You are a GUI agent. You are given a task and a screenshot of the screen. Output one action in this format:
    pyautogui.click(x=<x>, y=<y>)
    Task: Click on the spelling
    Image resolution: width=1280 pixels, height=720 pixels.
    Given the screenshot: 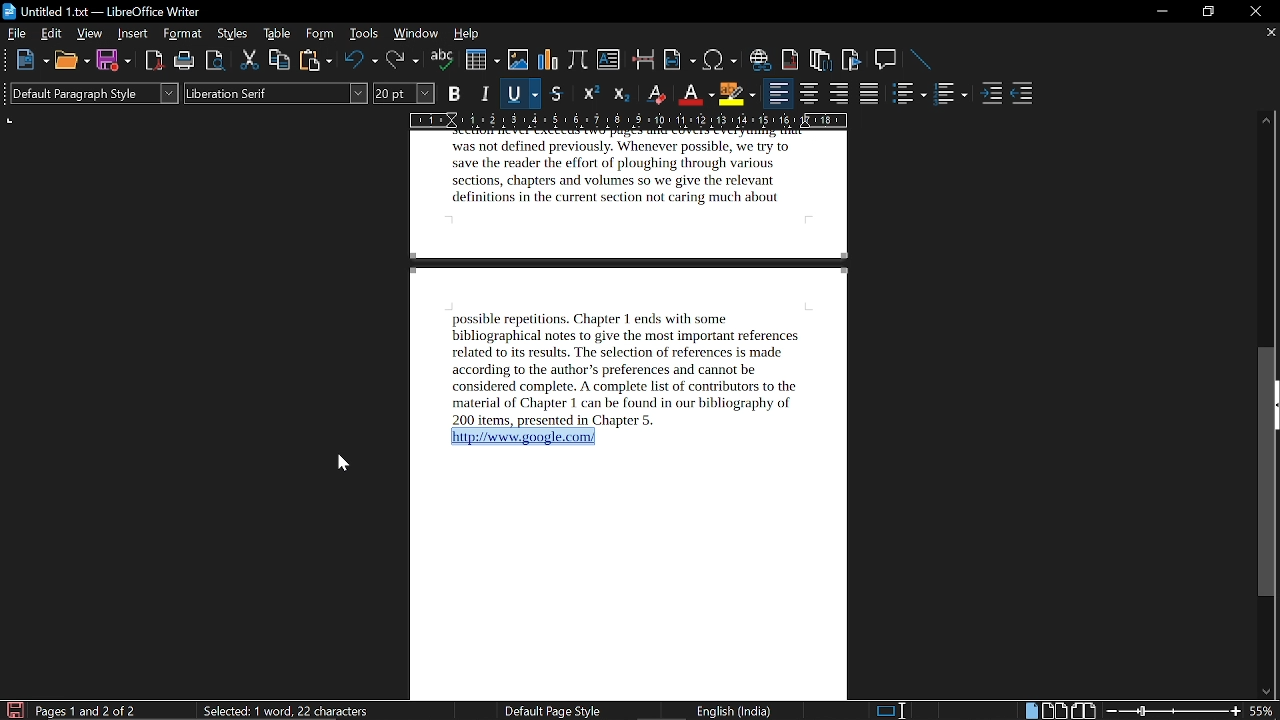 What is the action you would take?
    pyautogui.click(x=443, y=61)
    